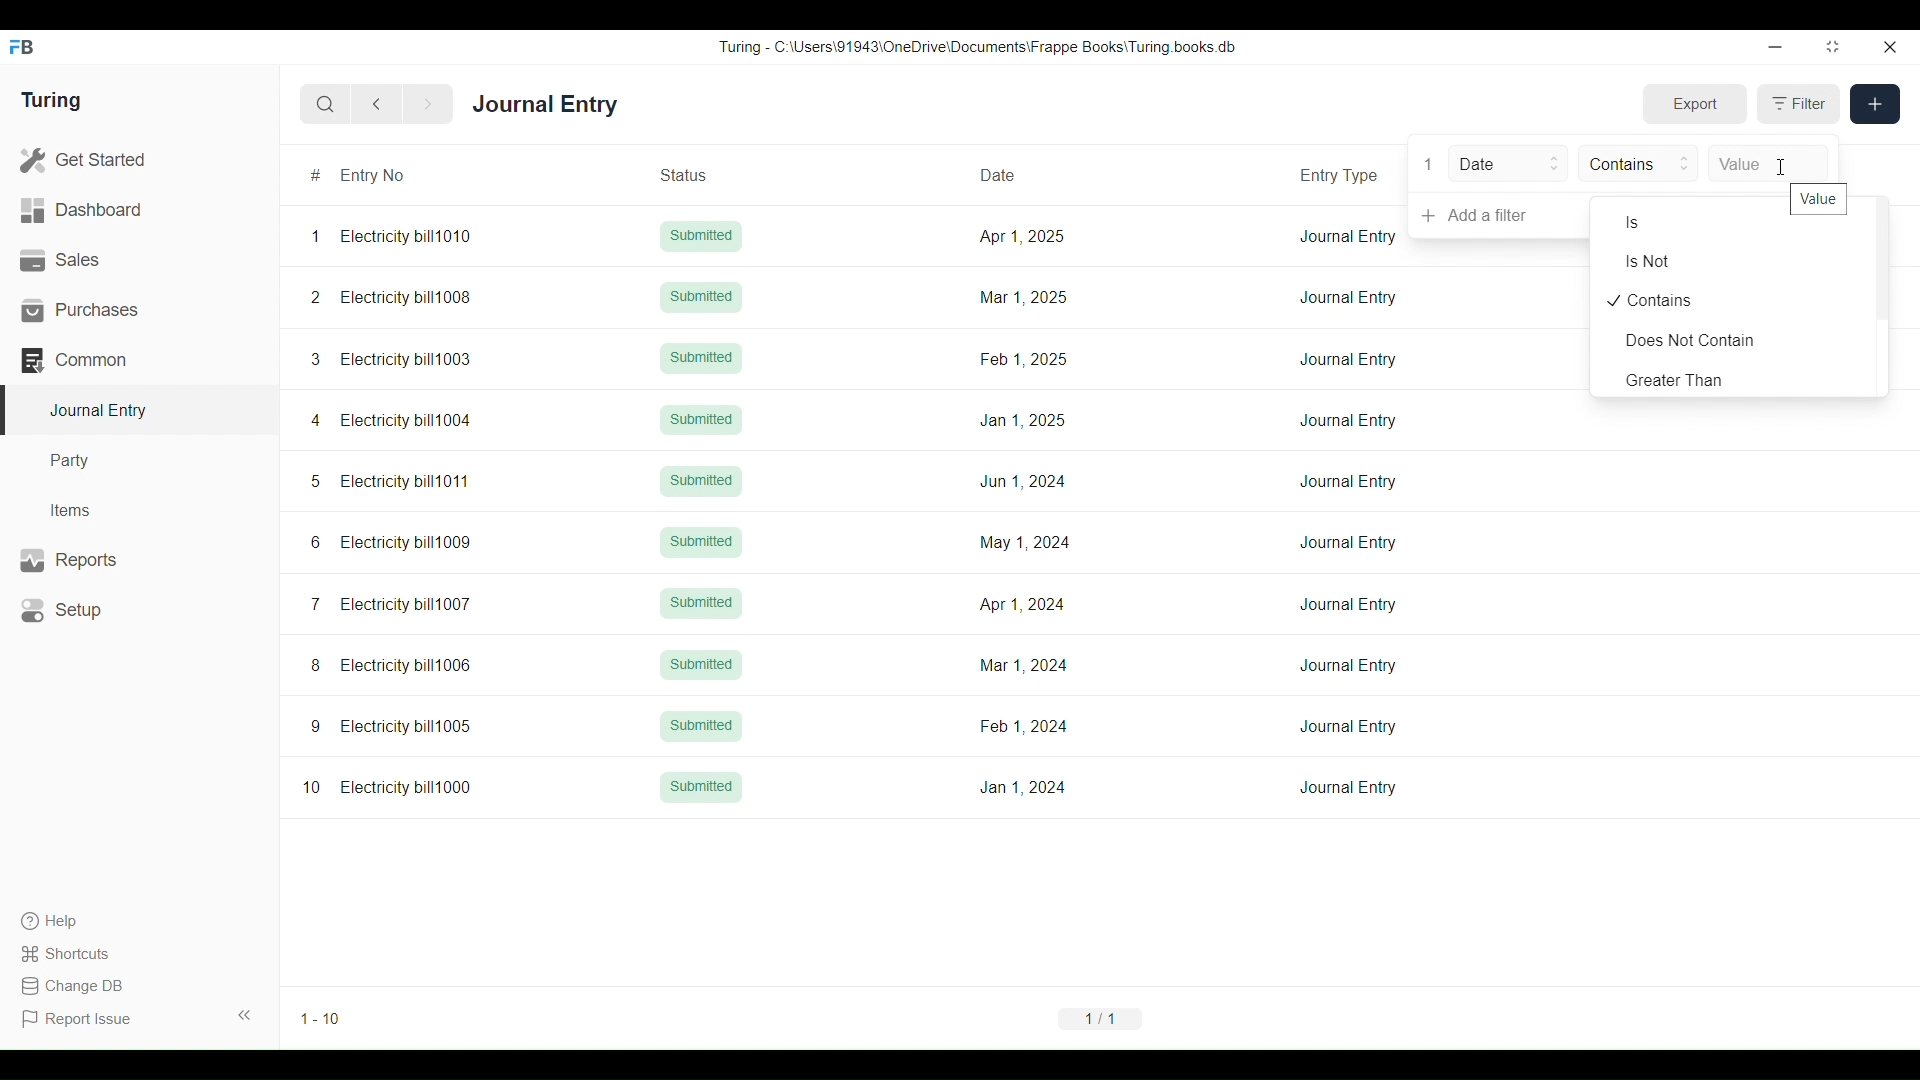  What do you see at coordinates (702, 236) in the screenshot?
I see `Submitted` at bounding box center [702, 236].